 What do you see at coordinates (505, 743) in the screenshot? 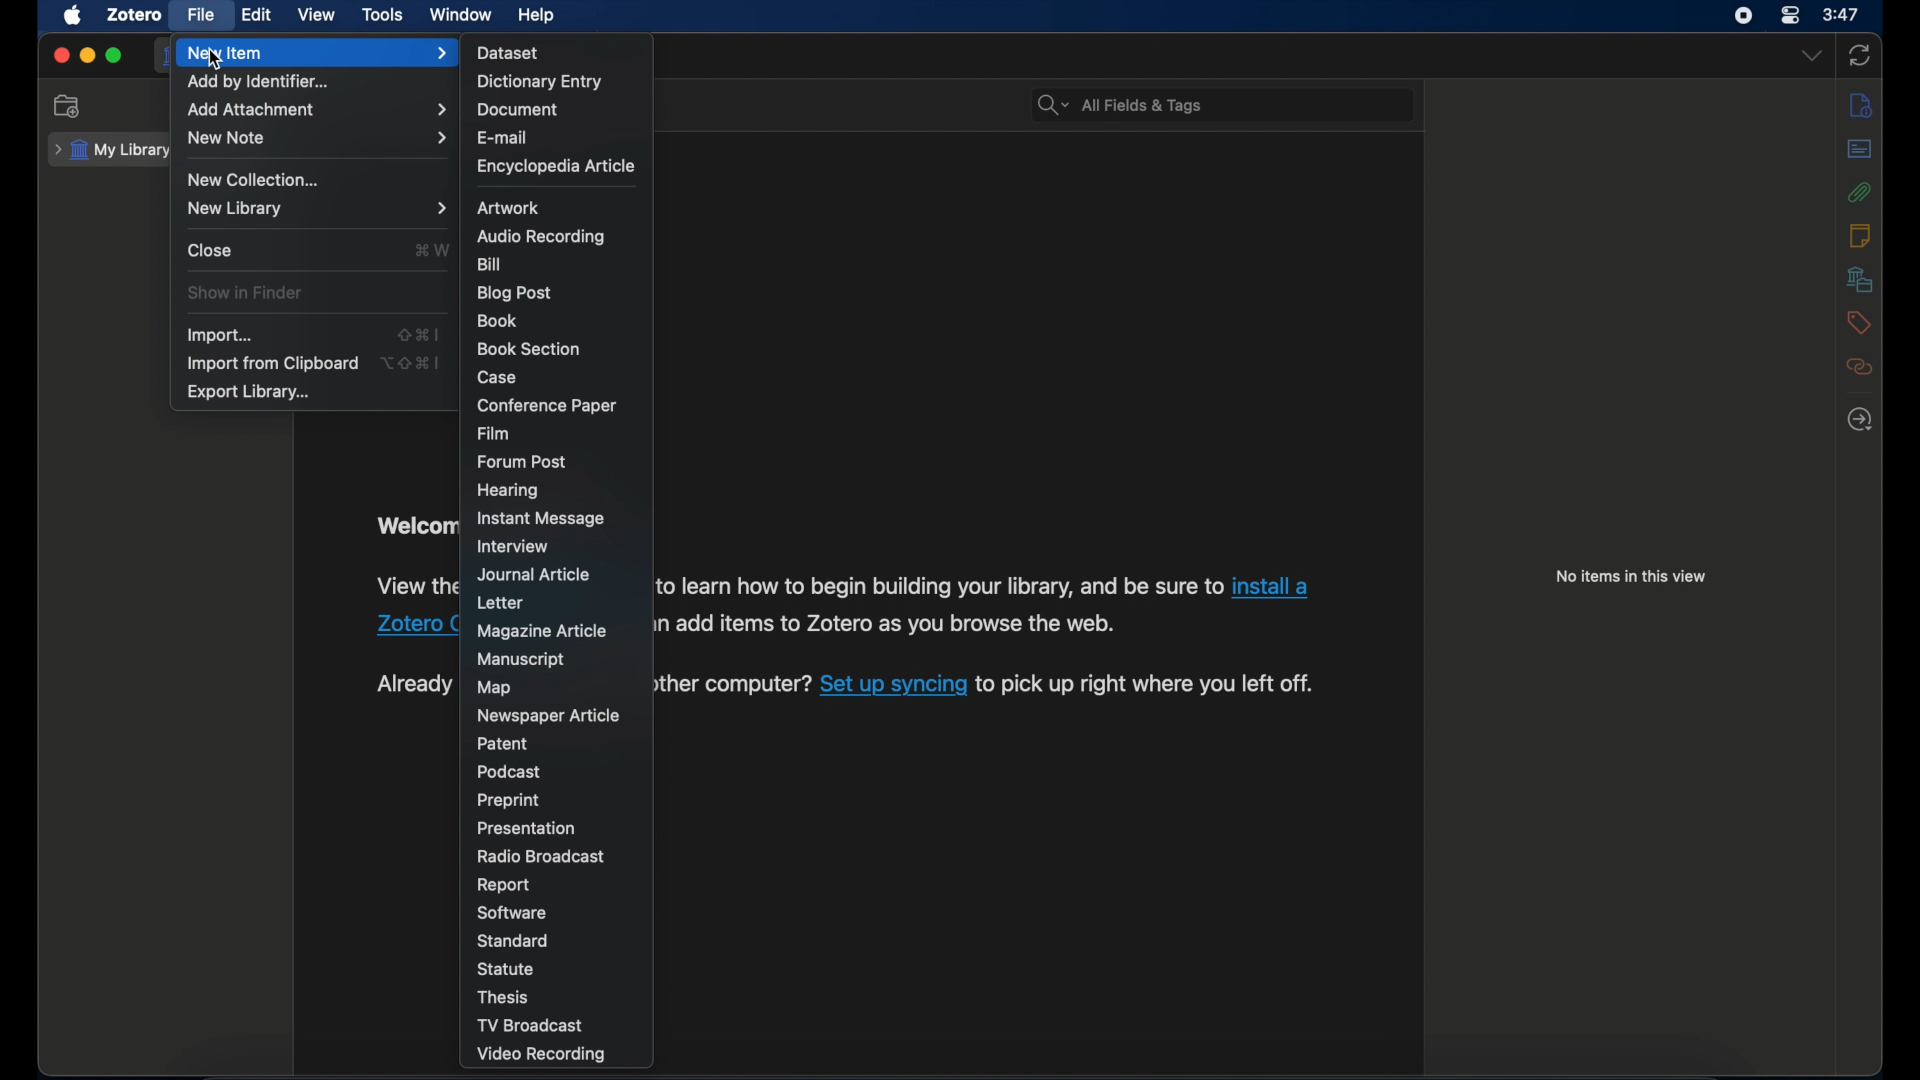
I see `patent` at bounding box center [505, 743].